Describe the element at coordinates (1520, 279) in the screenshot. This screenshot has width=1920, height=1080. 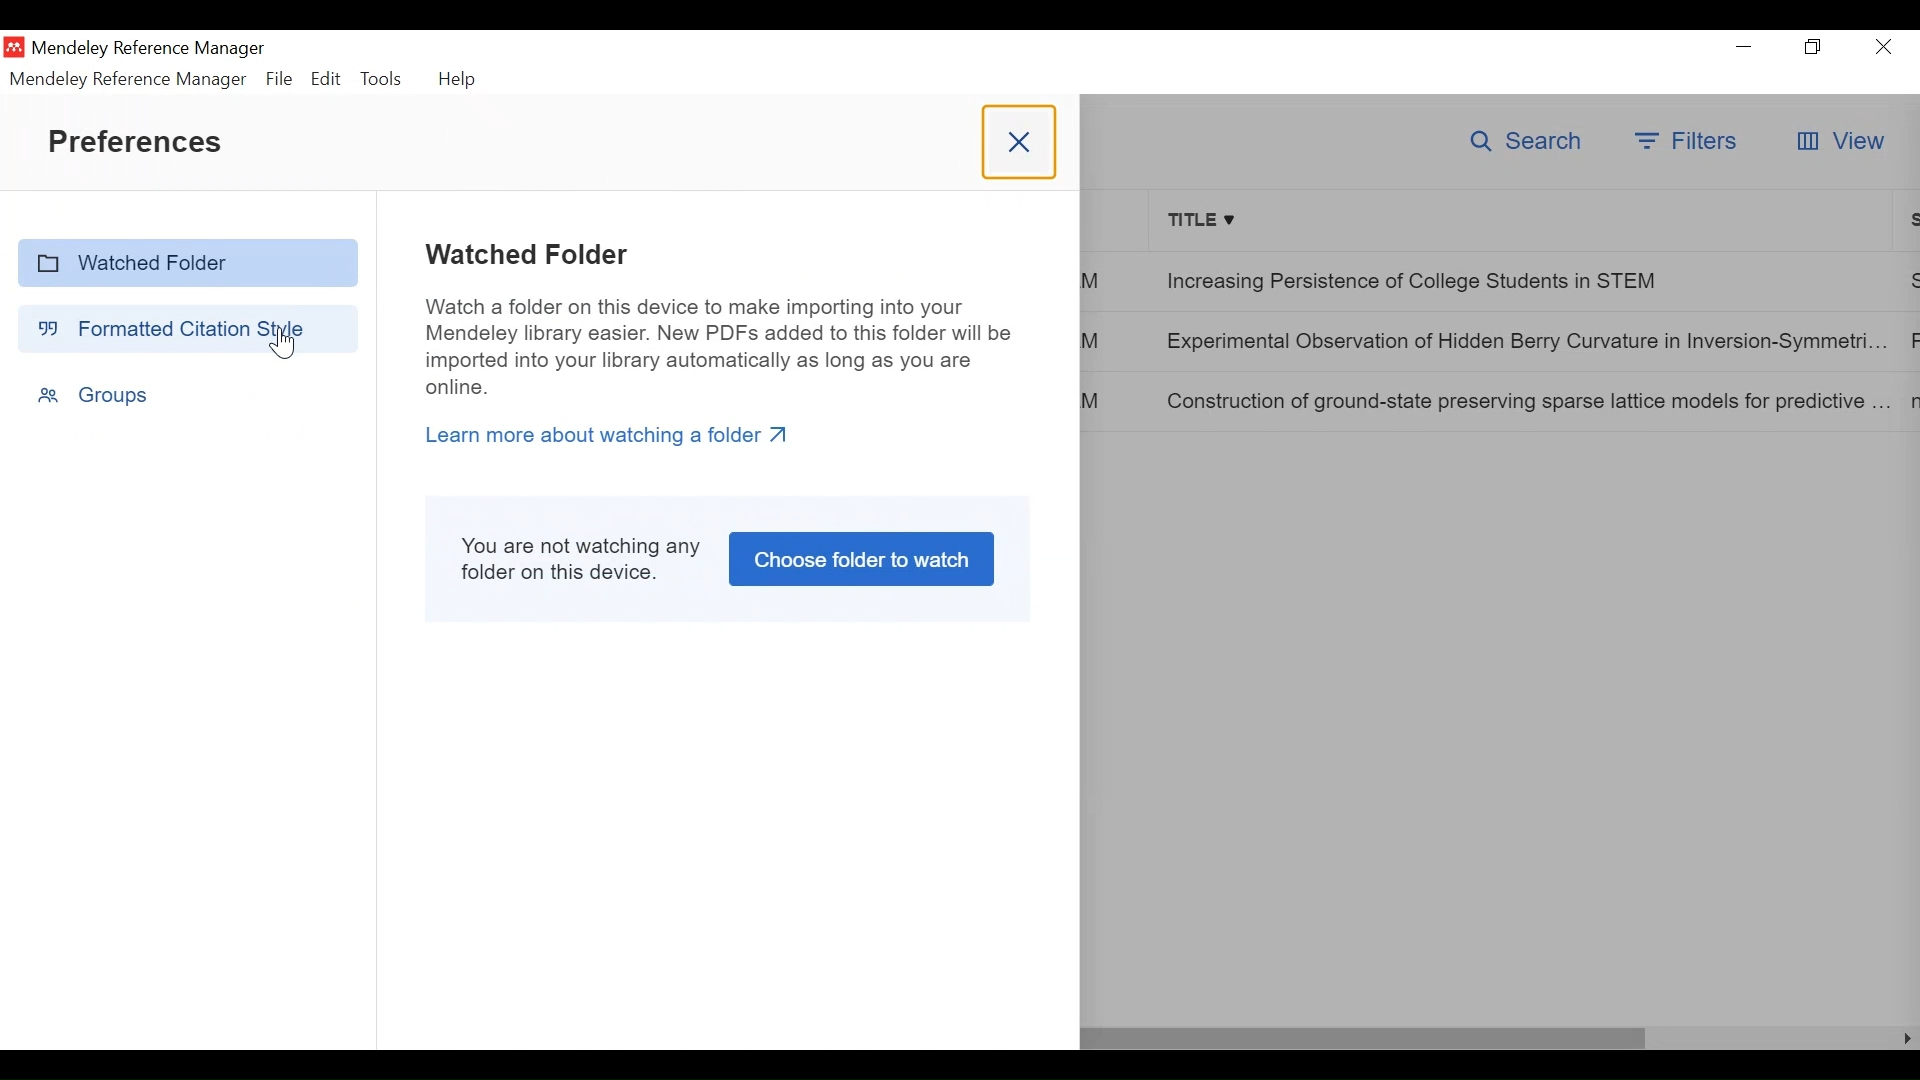
I see `Increasing Persistence of College Students in STEM` at that location.